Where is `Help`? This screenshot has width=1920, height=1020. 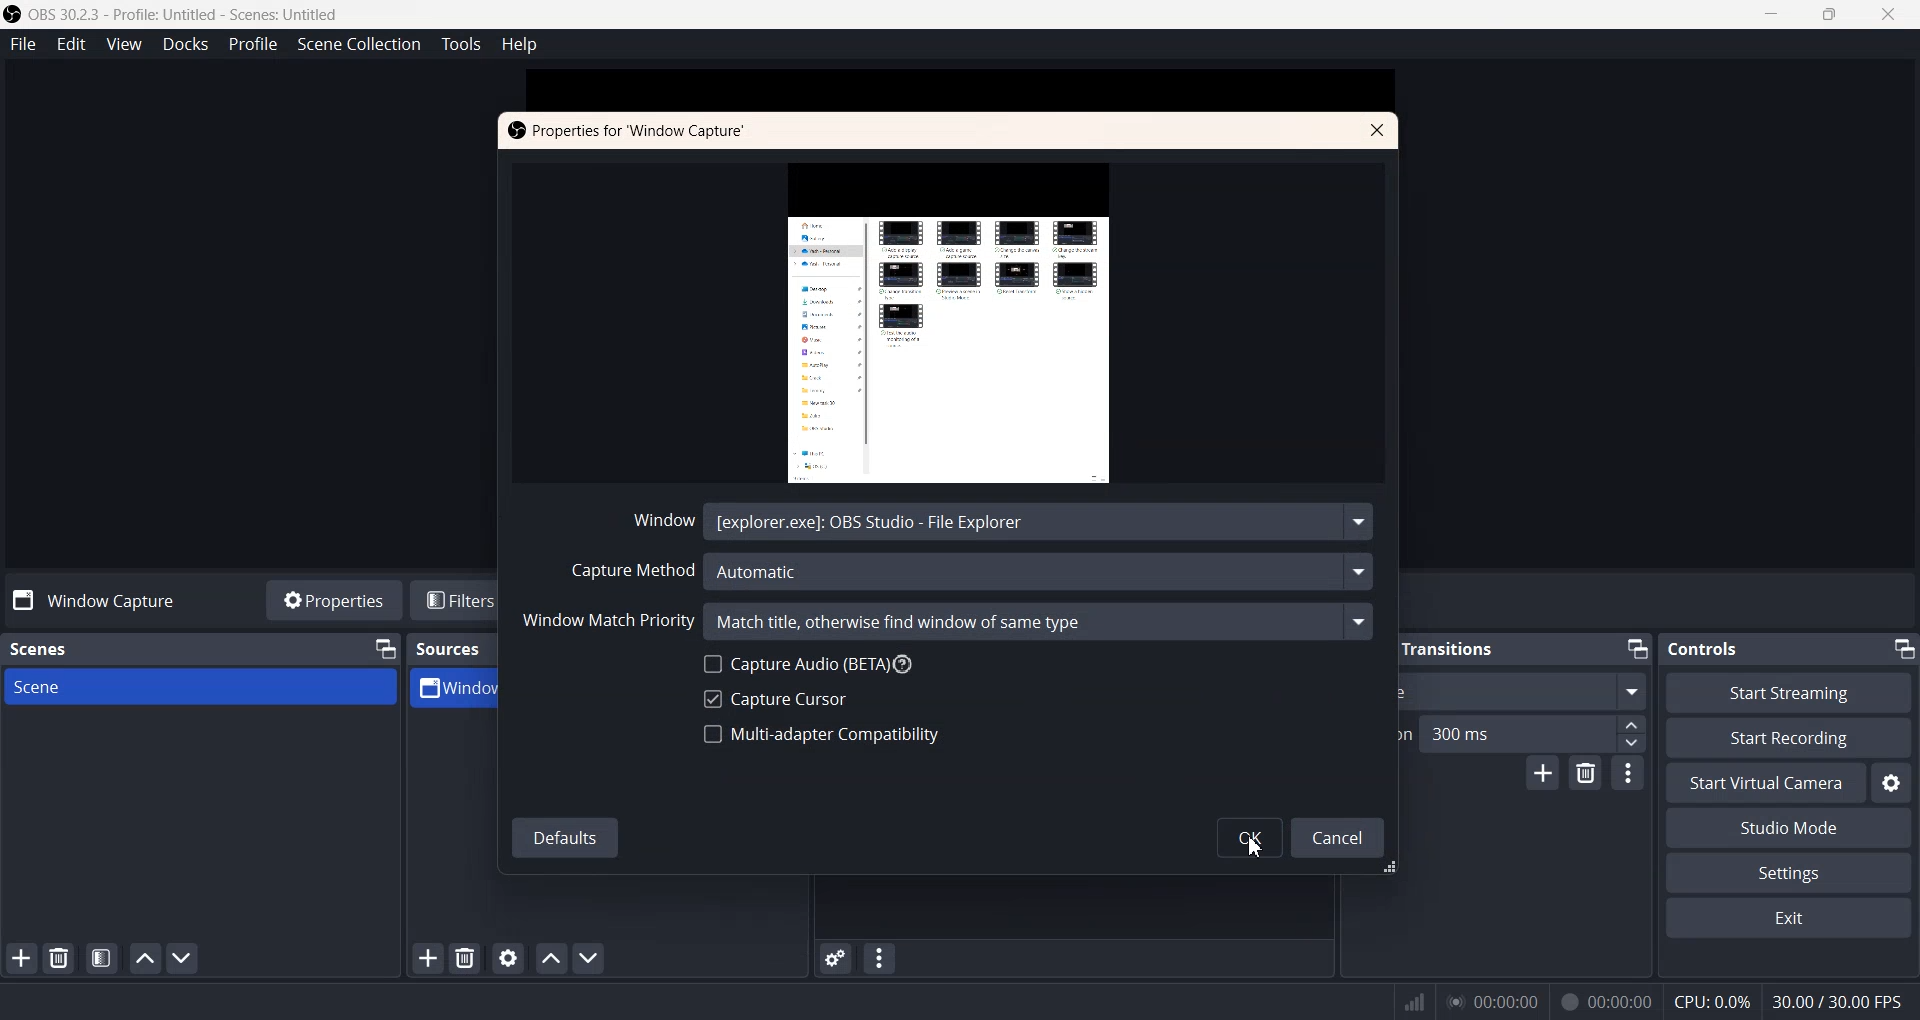
Help is located at coordinates (522, 45).